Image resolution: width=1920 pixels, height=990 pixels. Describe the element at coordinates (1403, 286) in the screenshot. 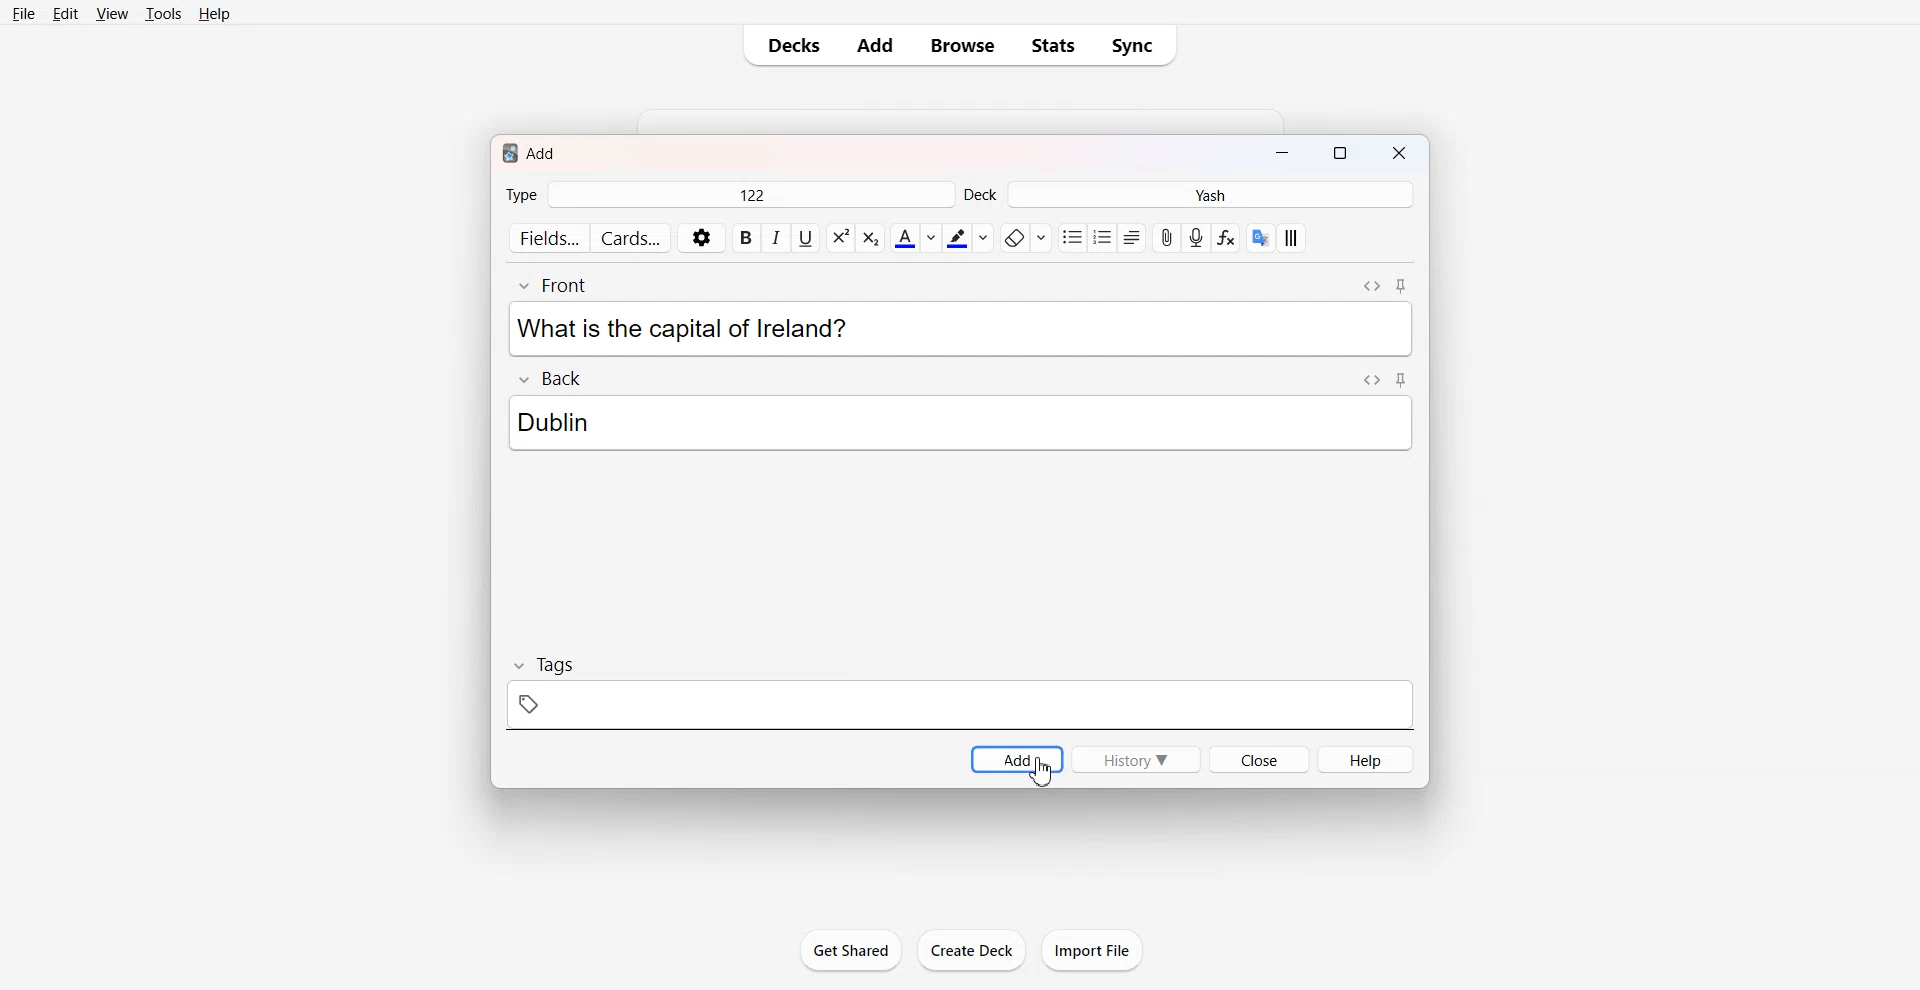

I see `Toggle Sticky` at that location.